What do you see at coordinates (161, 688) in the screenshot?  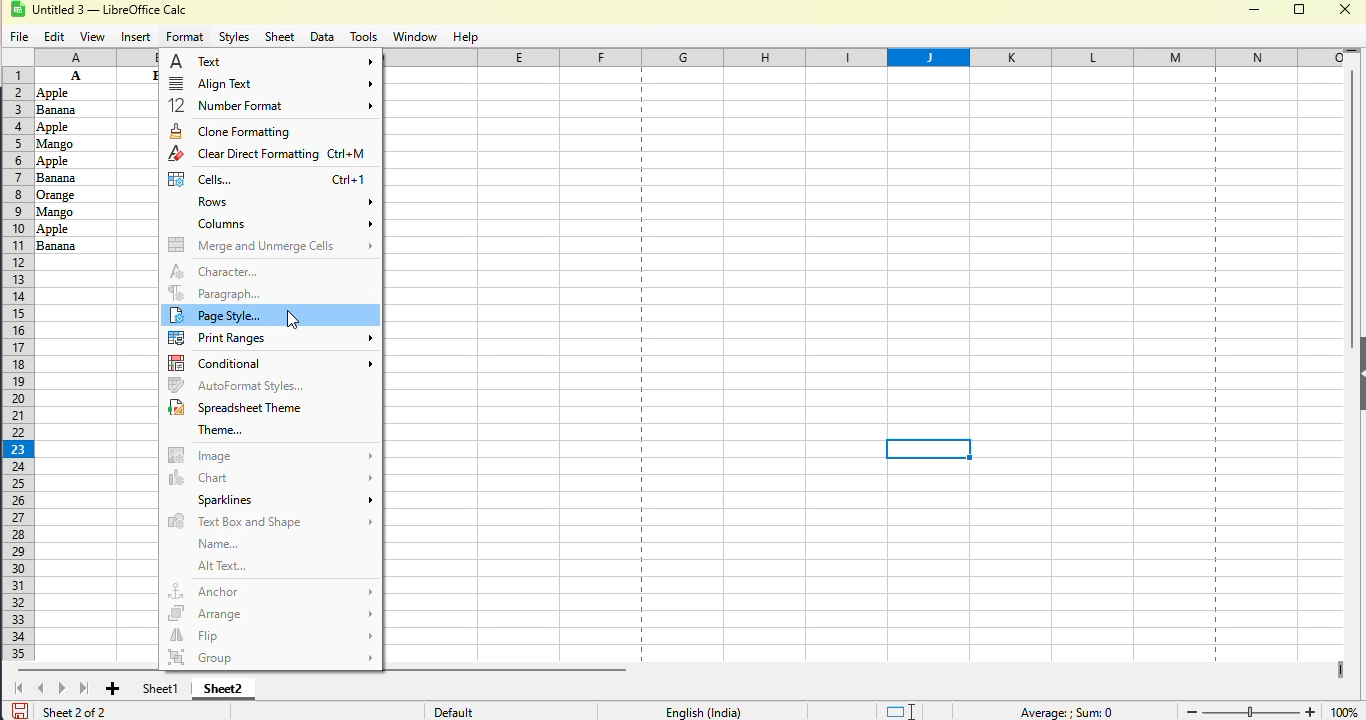 I see `sheet1` at bounding box center [161, 688].